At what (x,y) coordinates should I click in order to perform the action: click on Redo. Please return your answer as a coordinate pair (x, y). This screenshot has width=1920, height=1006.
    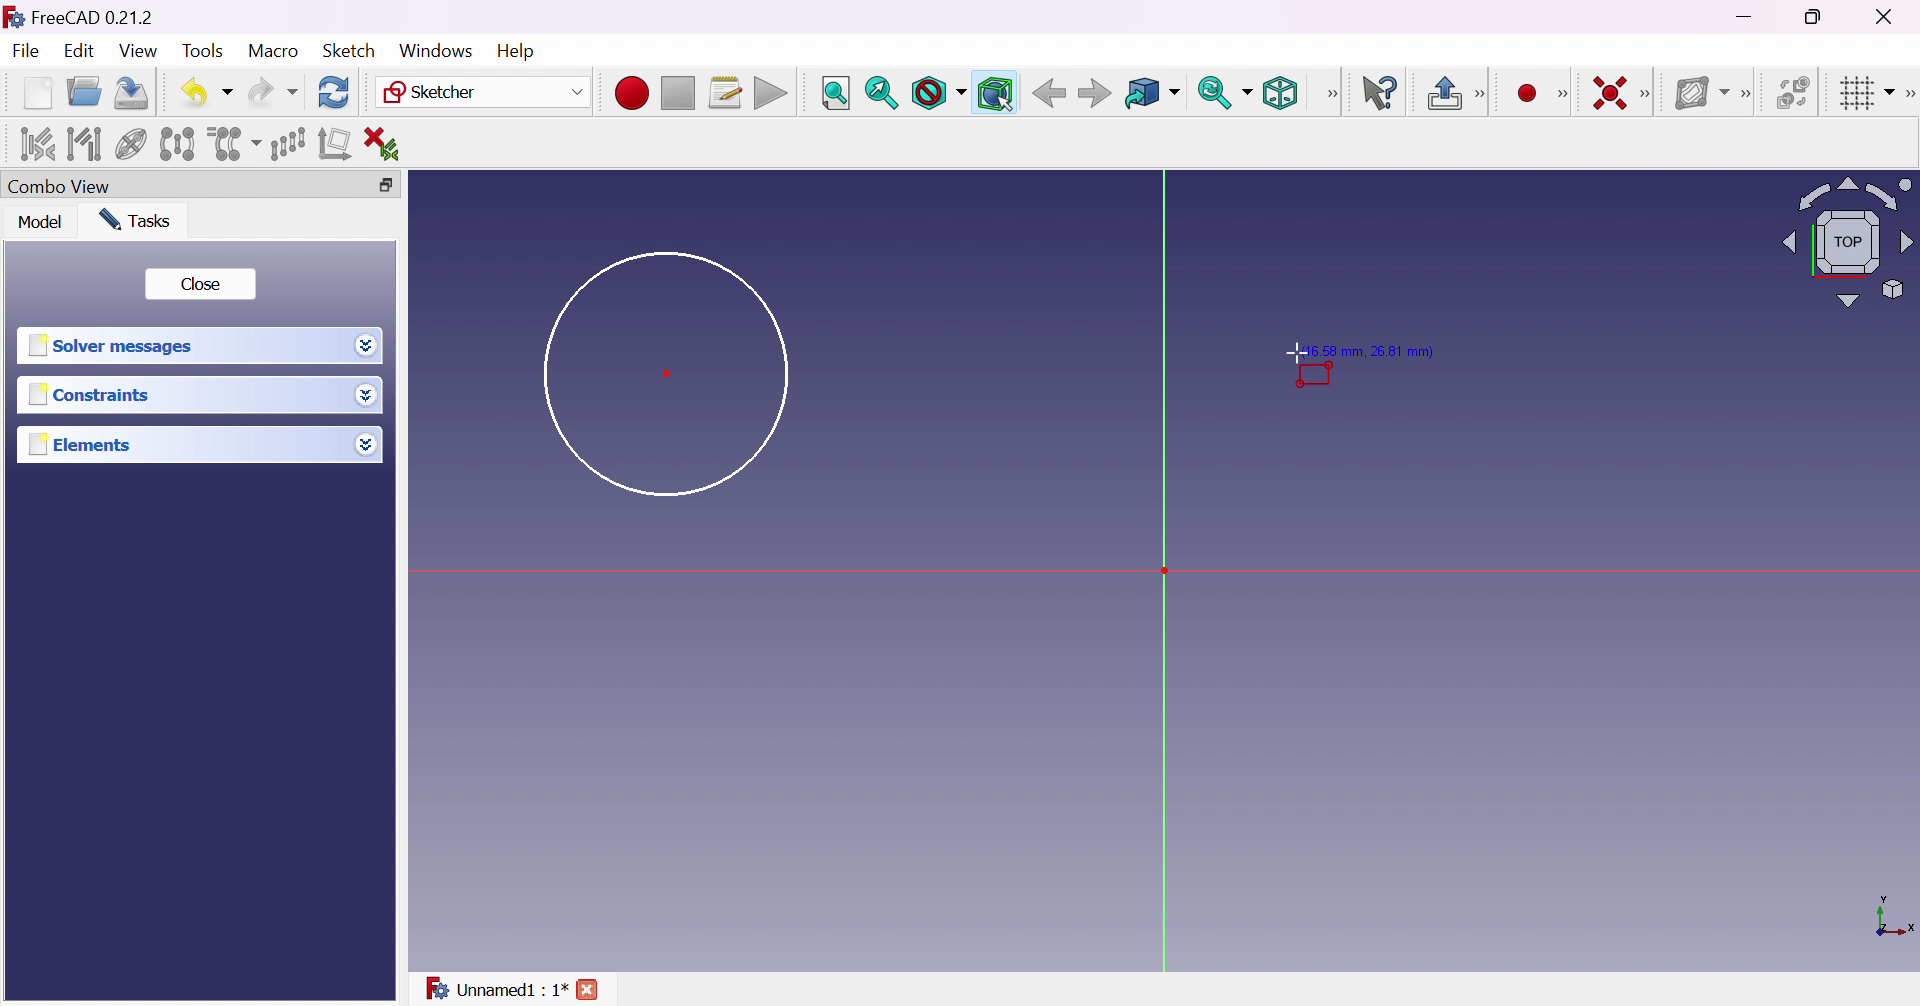
    Looking at the image, I should click on (273, 92).